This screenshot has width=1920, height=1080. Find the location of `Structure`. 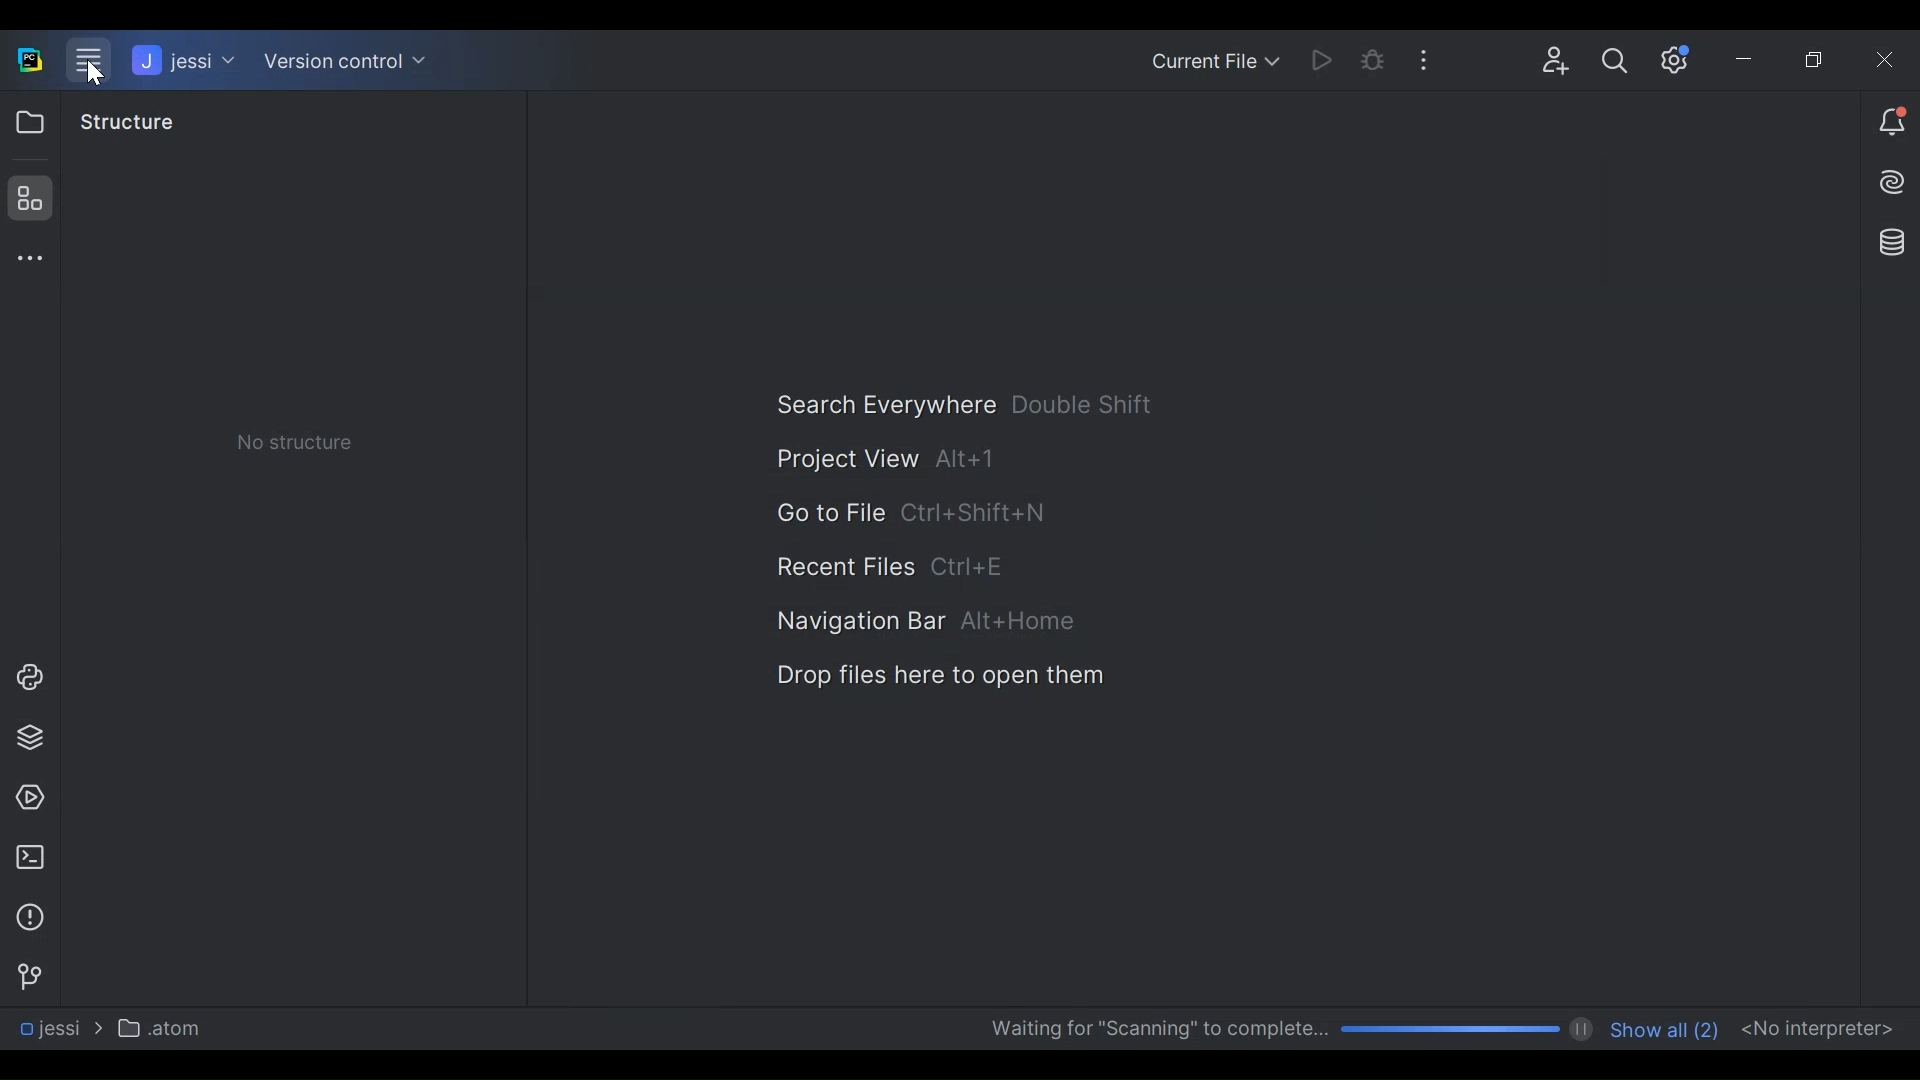

Structure is located at coordinates (121, 124).